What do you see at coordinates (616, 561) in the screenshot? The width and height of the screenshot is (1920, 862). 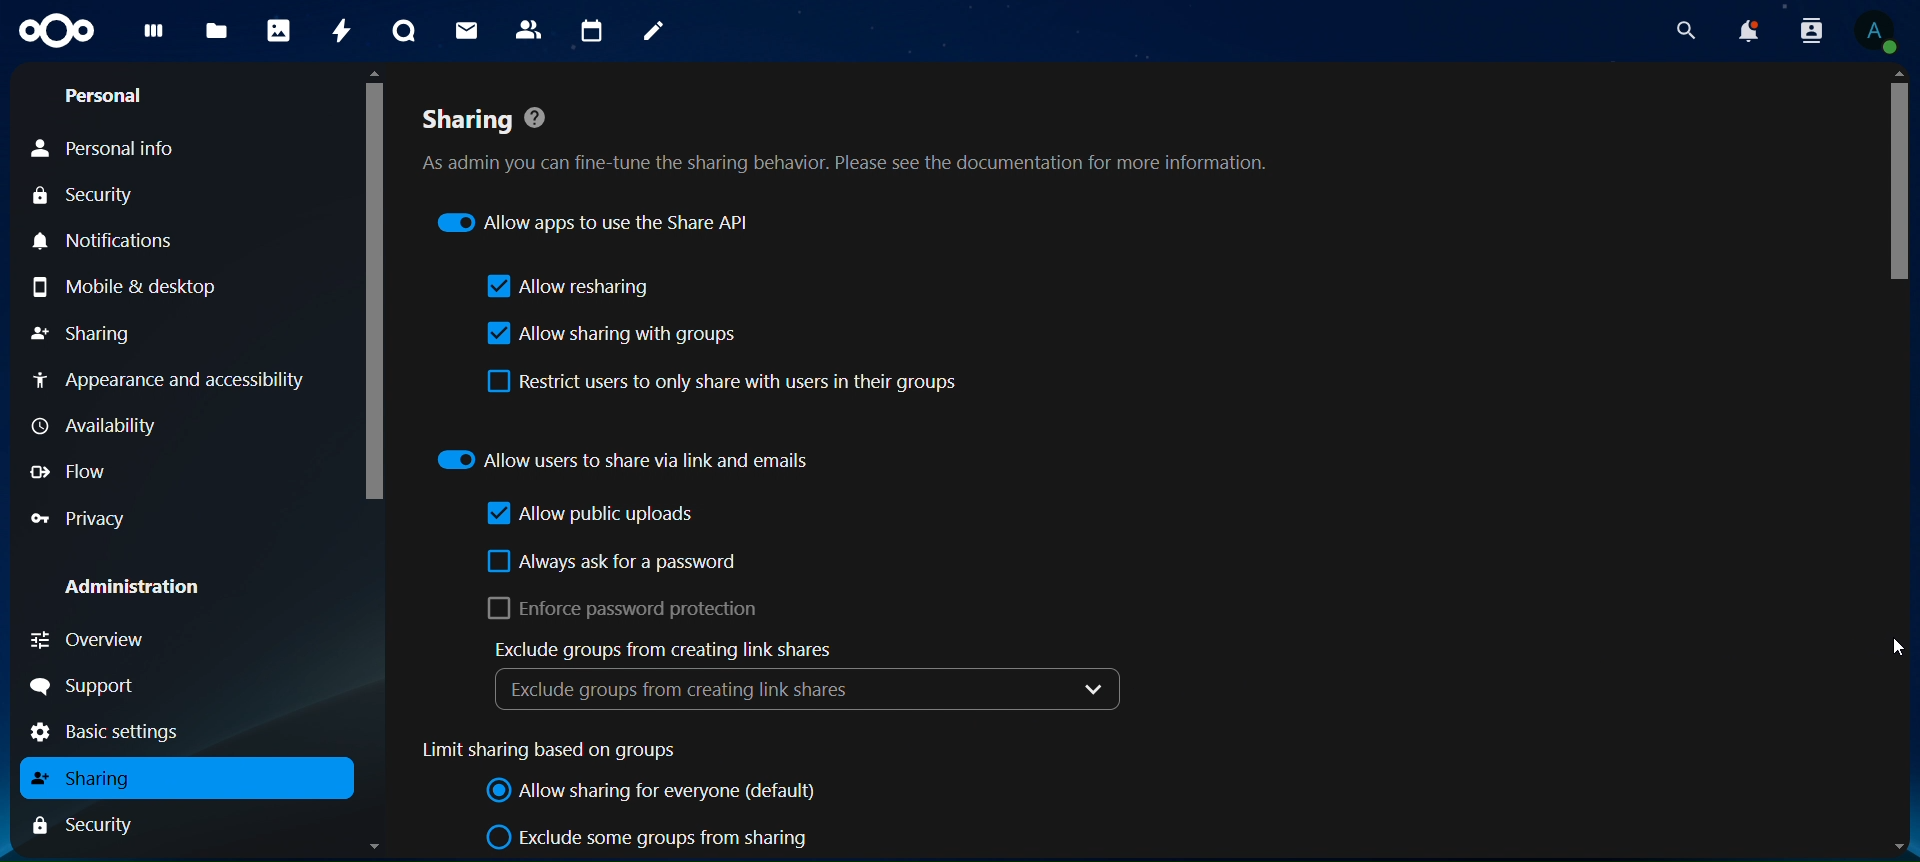 I see `always ask for a password` at bounding box center [616, 561].